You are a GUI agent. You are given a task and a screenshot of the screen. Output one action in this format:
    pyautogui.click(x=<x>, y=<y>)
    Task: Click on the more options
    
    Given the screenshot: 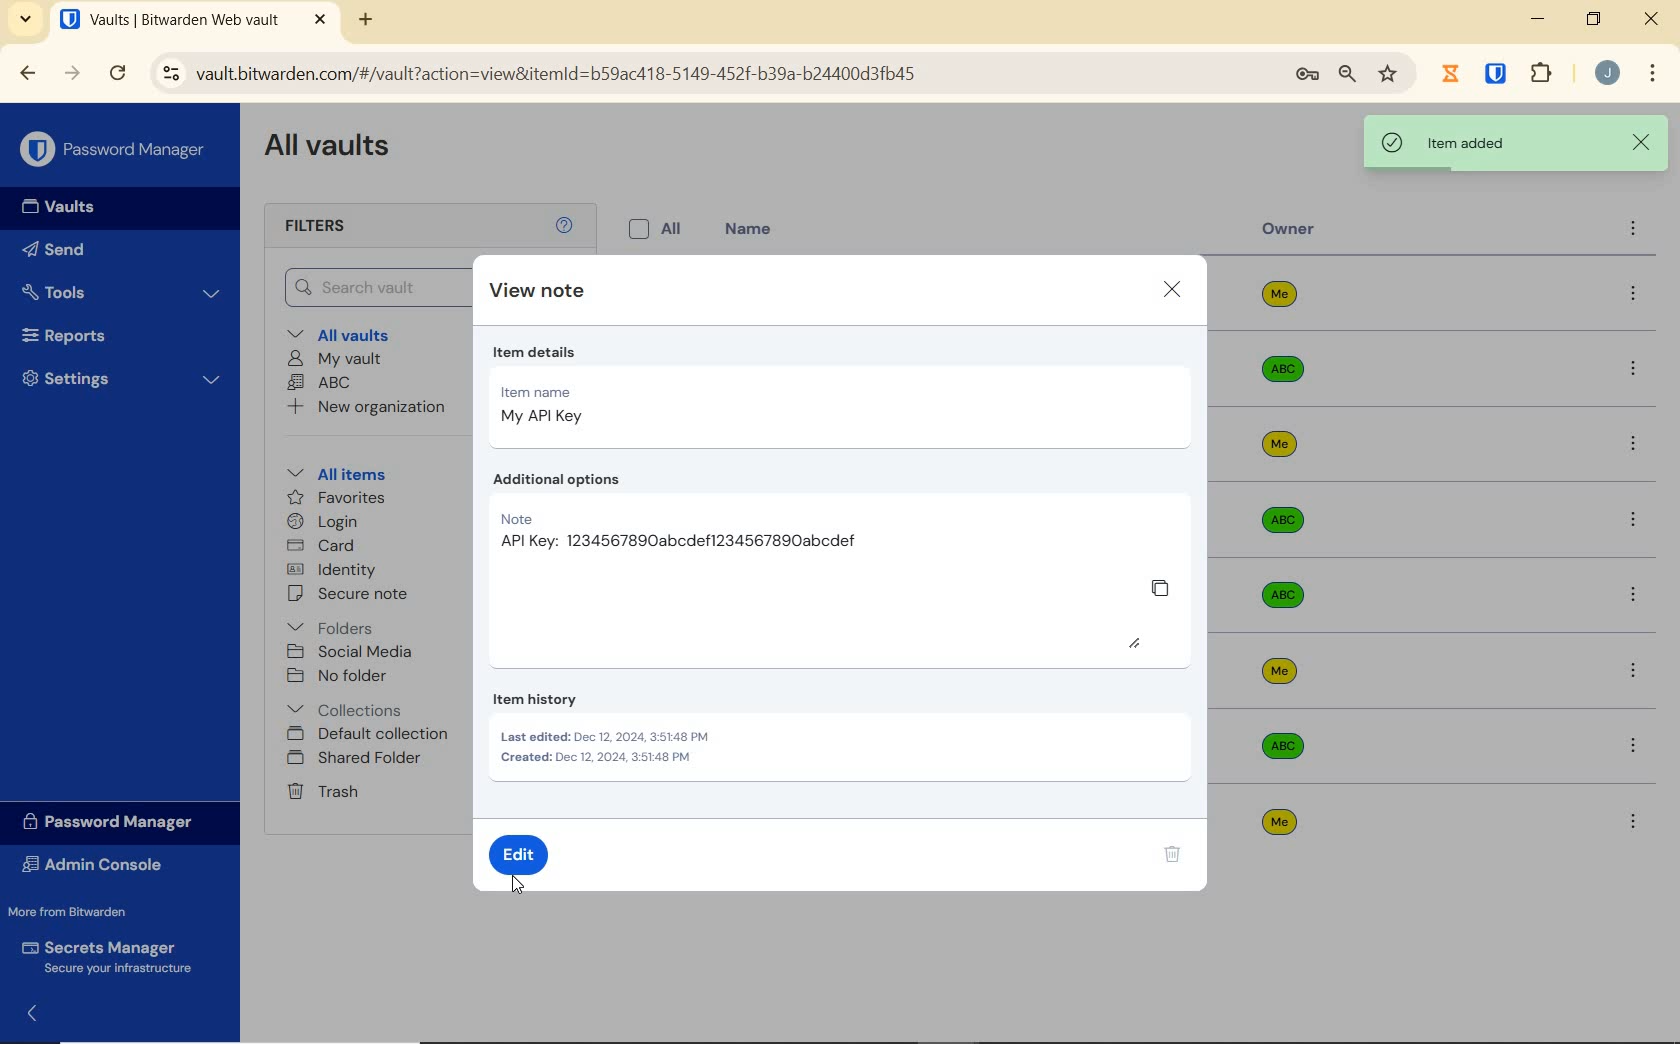 What is the action you would take?
    pyautogui.click(x=1632, y=520)
    